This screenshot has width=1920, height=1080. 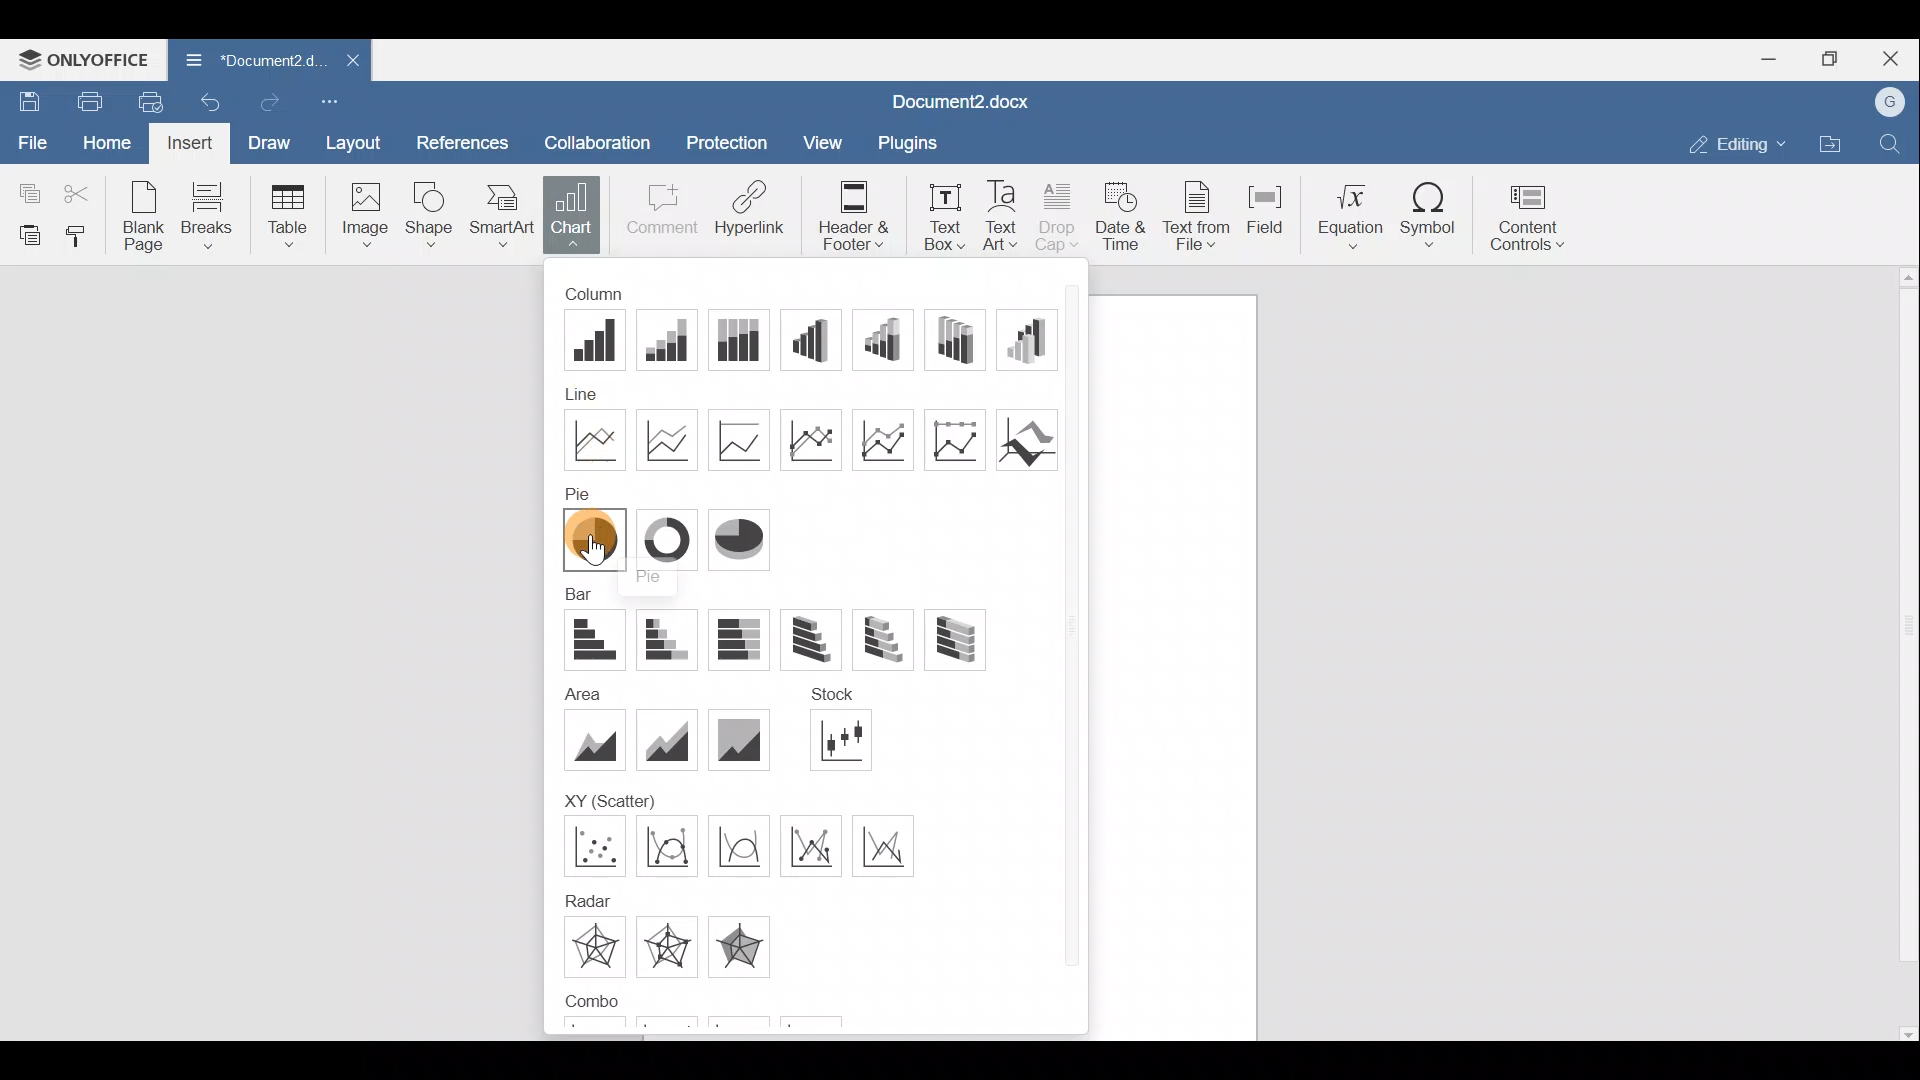 What do you see at coordinates (738, 944) in the screenshot?
I see `Clustered column-line` at bounding box center [738, 944].